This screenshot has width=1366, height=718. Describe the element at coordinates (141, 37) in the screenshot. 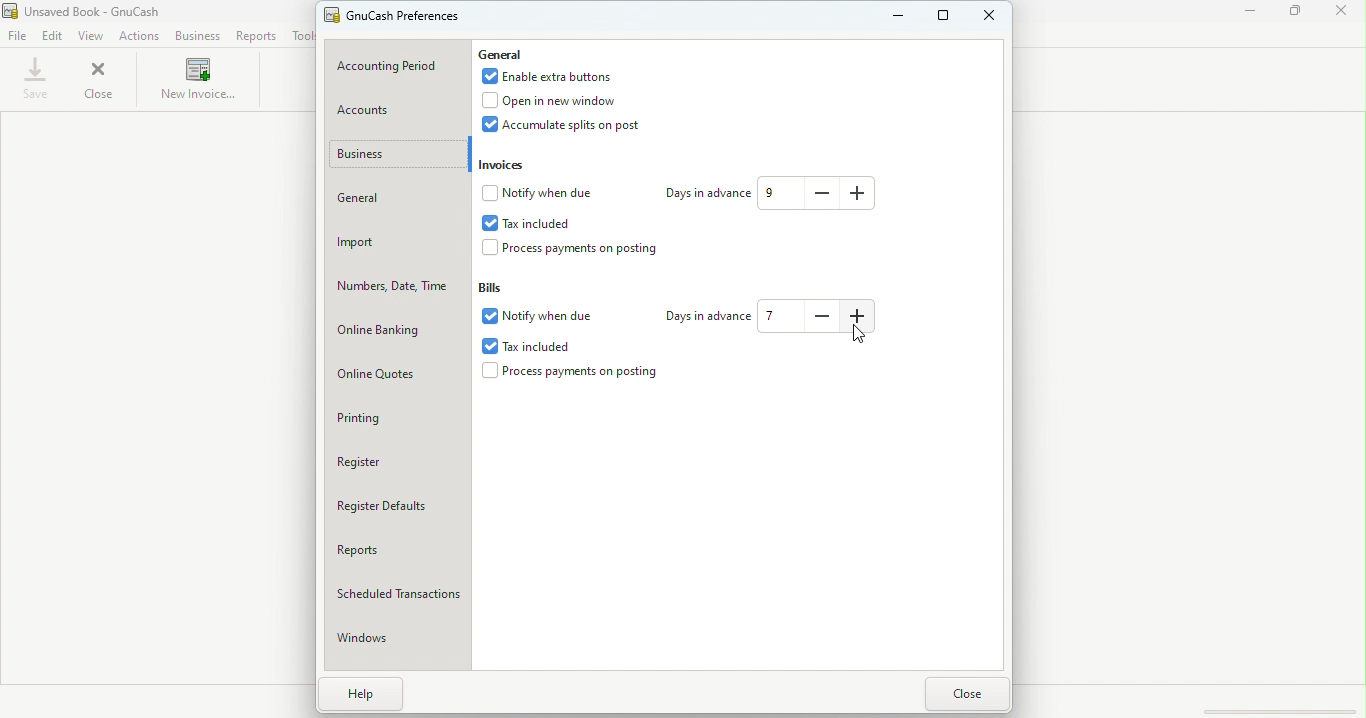

I see `Actions` at that location.